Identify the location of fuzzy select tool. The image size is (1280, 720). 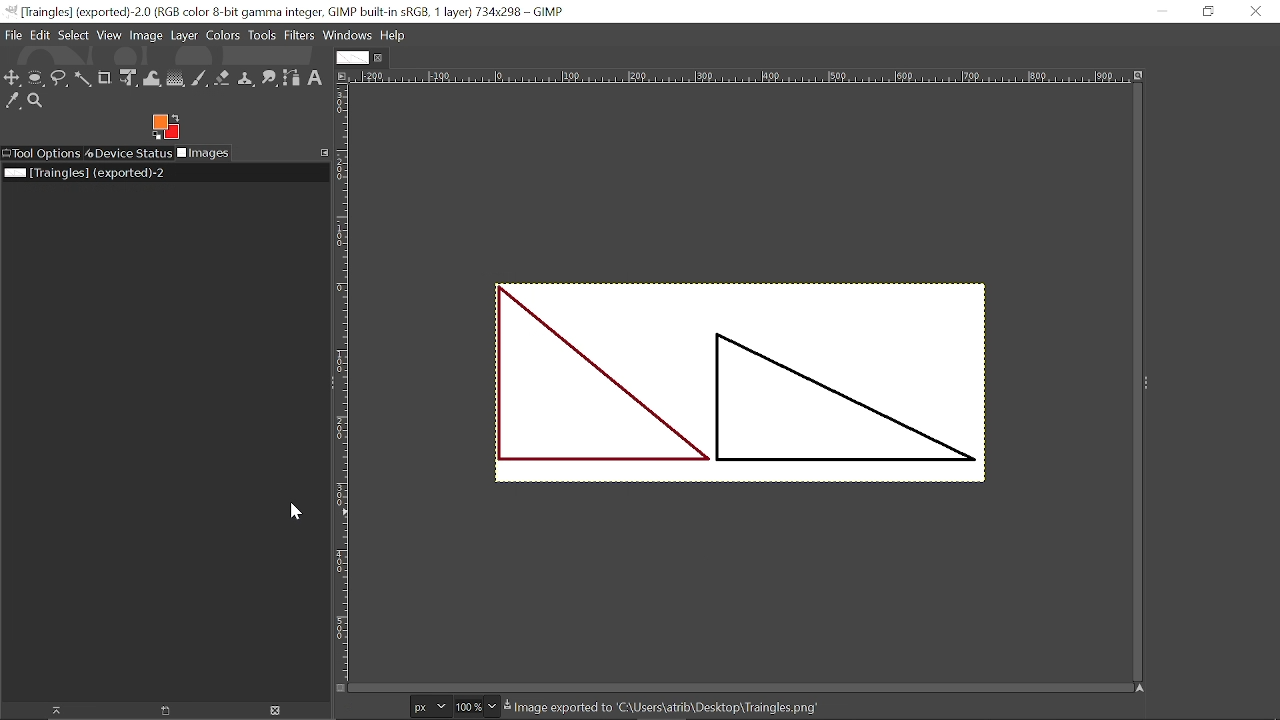
(83, 79).